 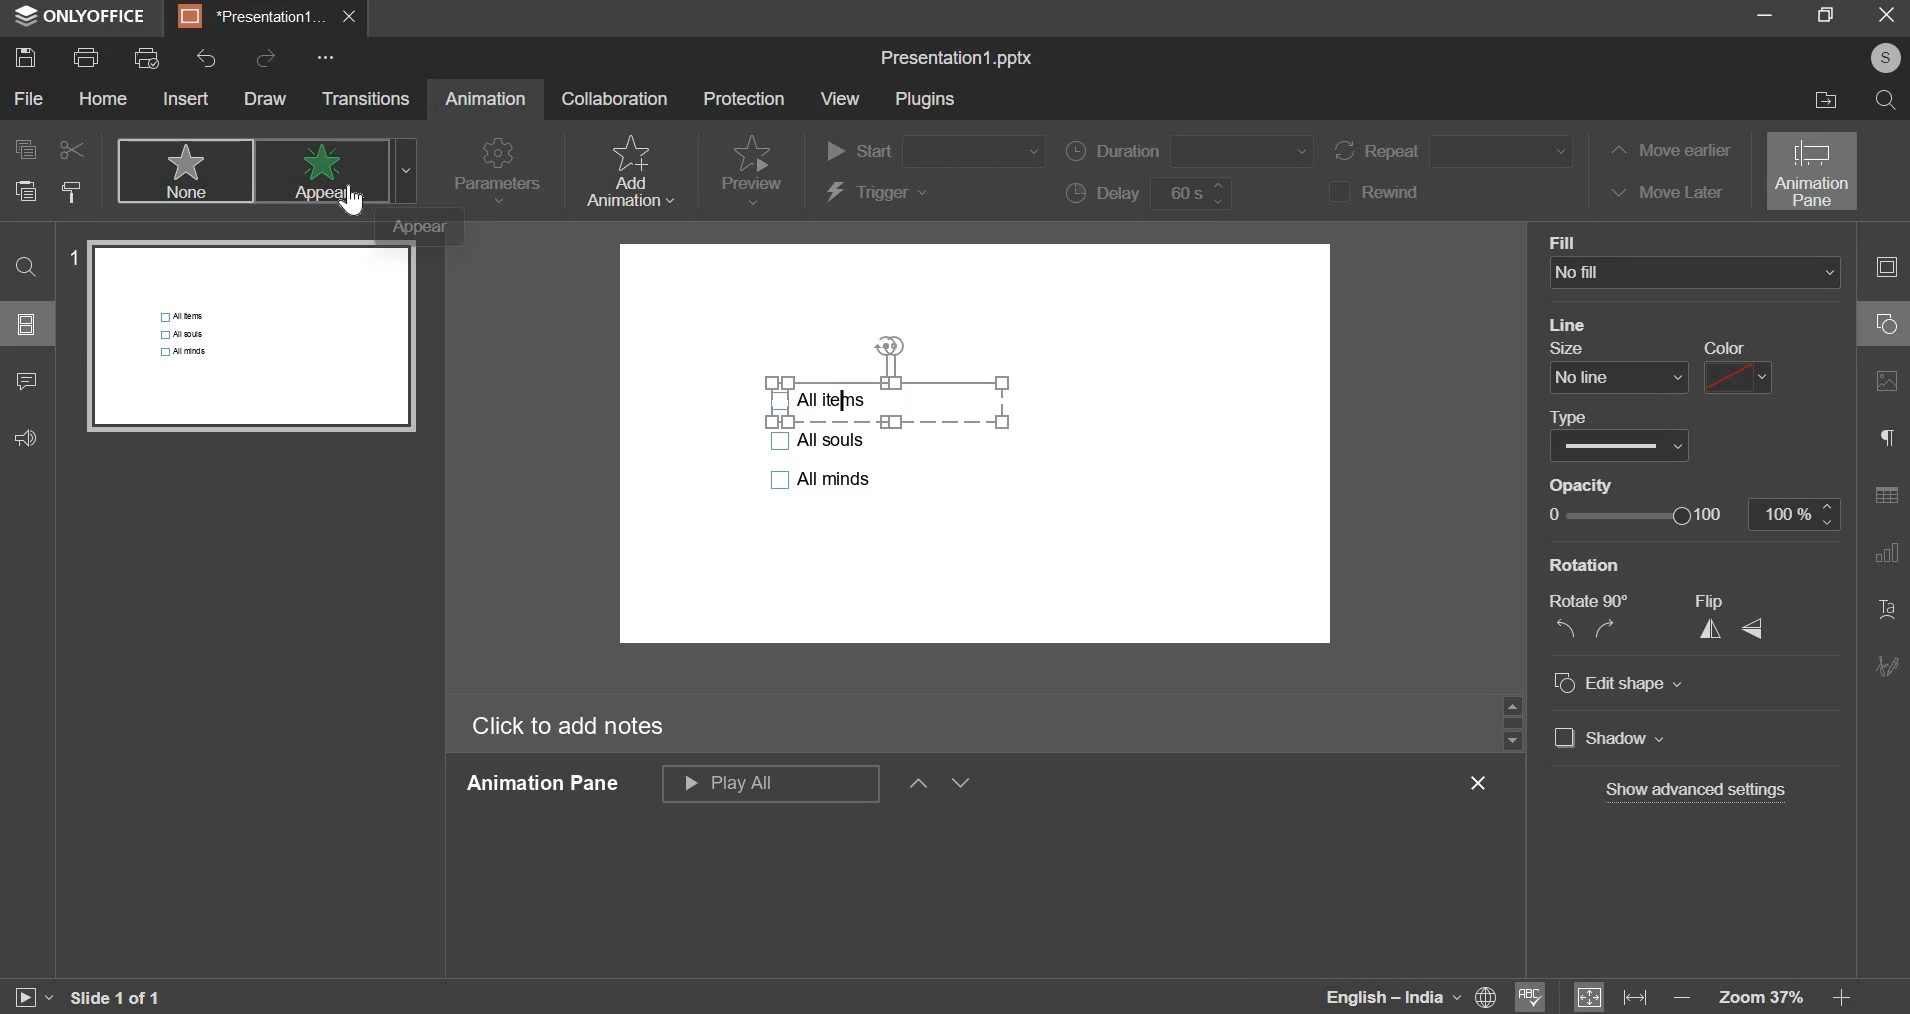 What do you see at coordinates (934, 152) in the screenshot?
I see `start order` at bounding box center [934, 152].